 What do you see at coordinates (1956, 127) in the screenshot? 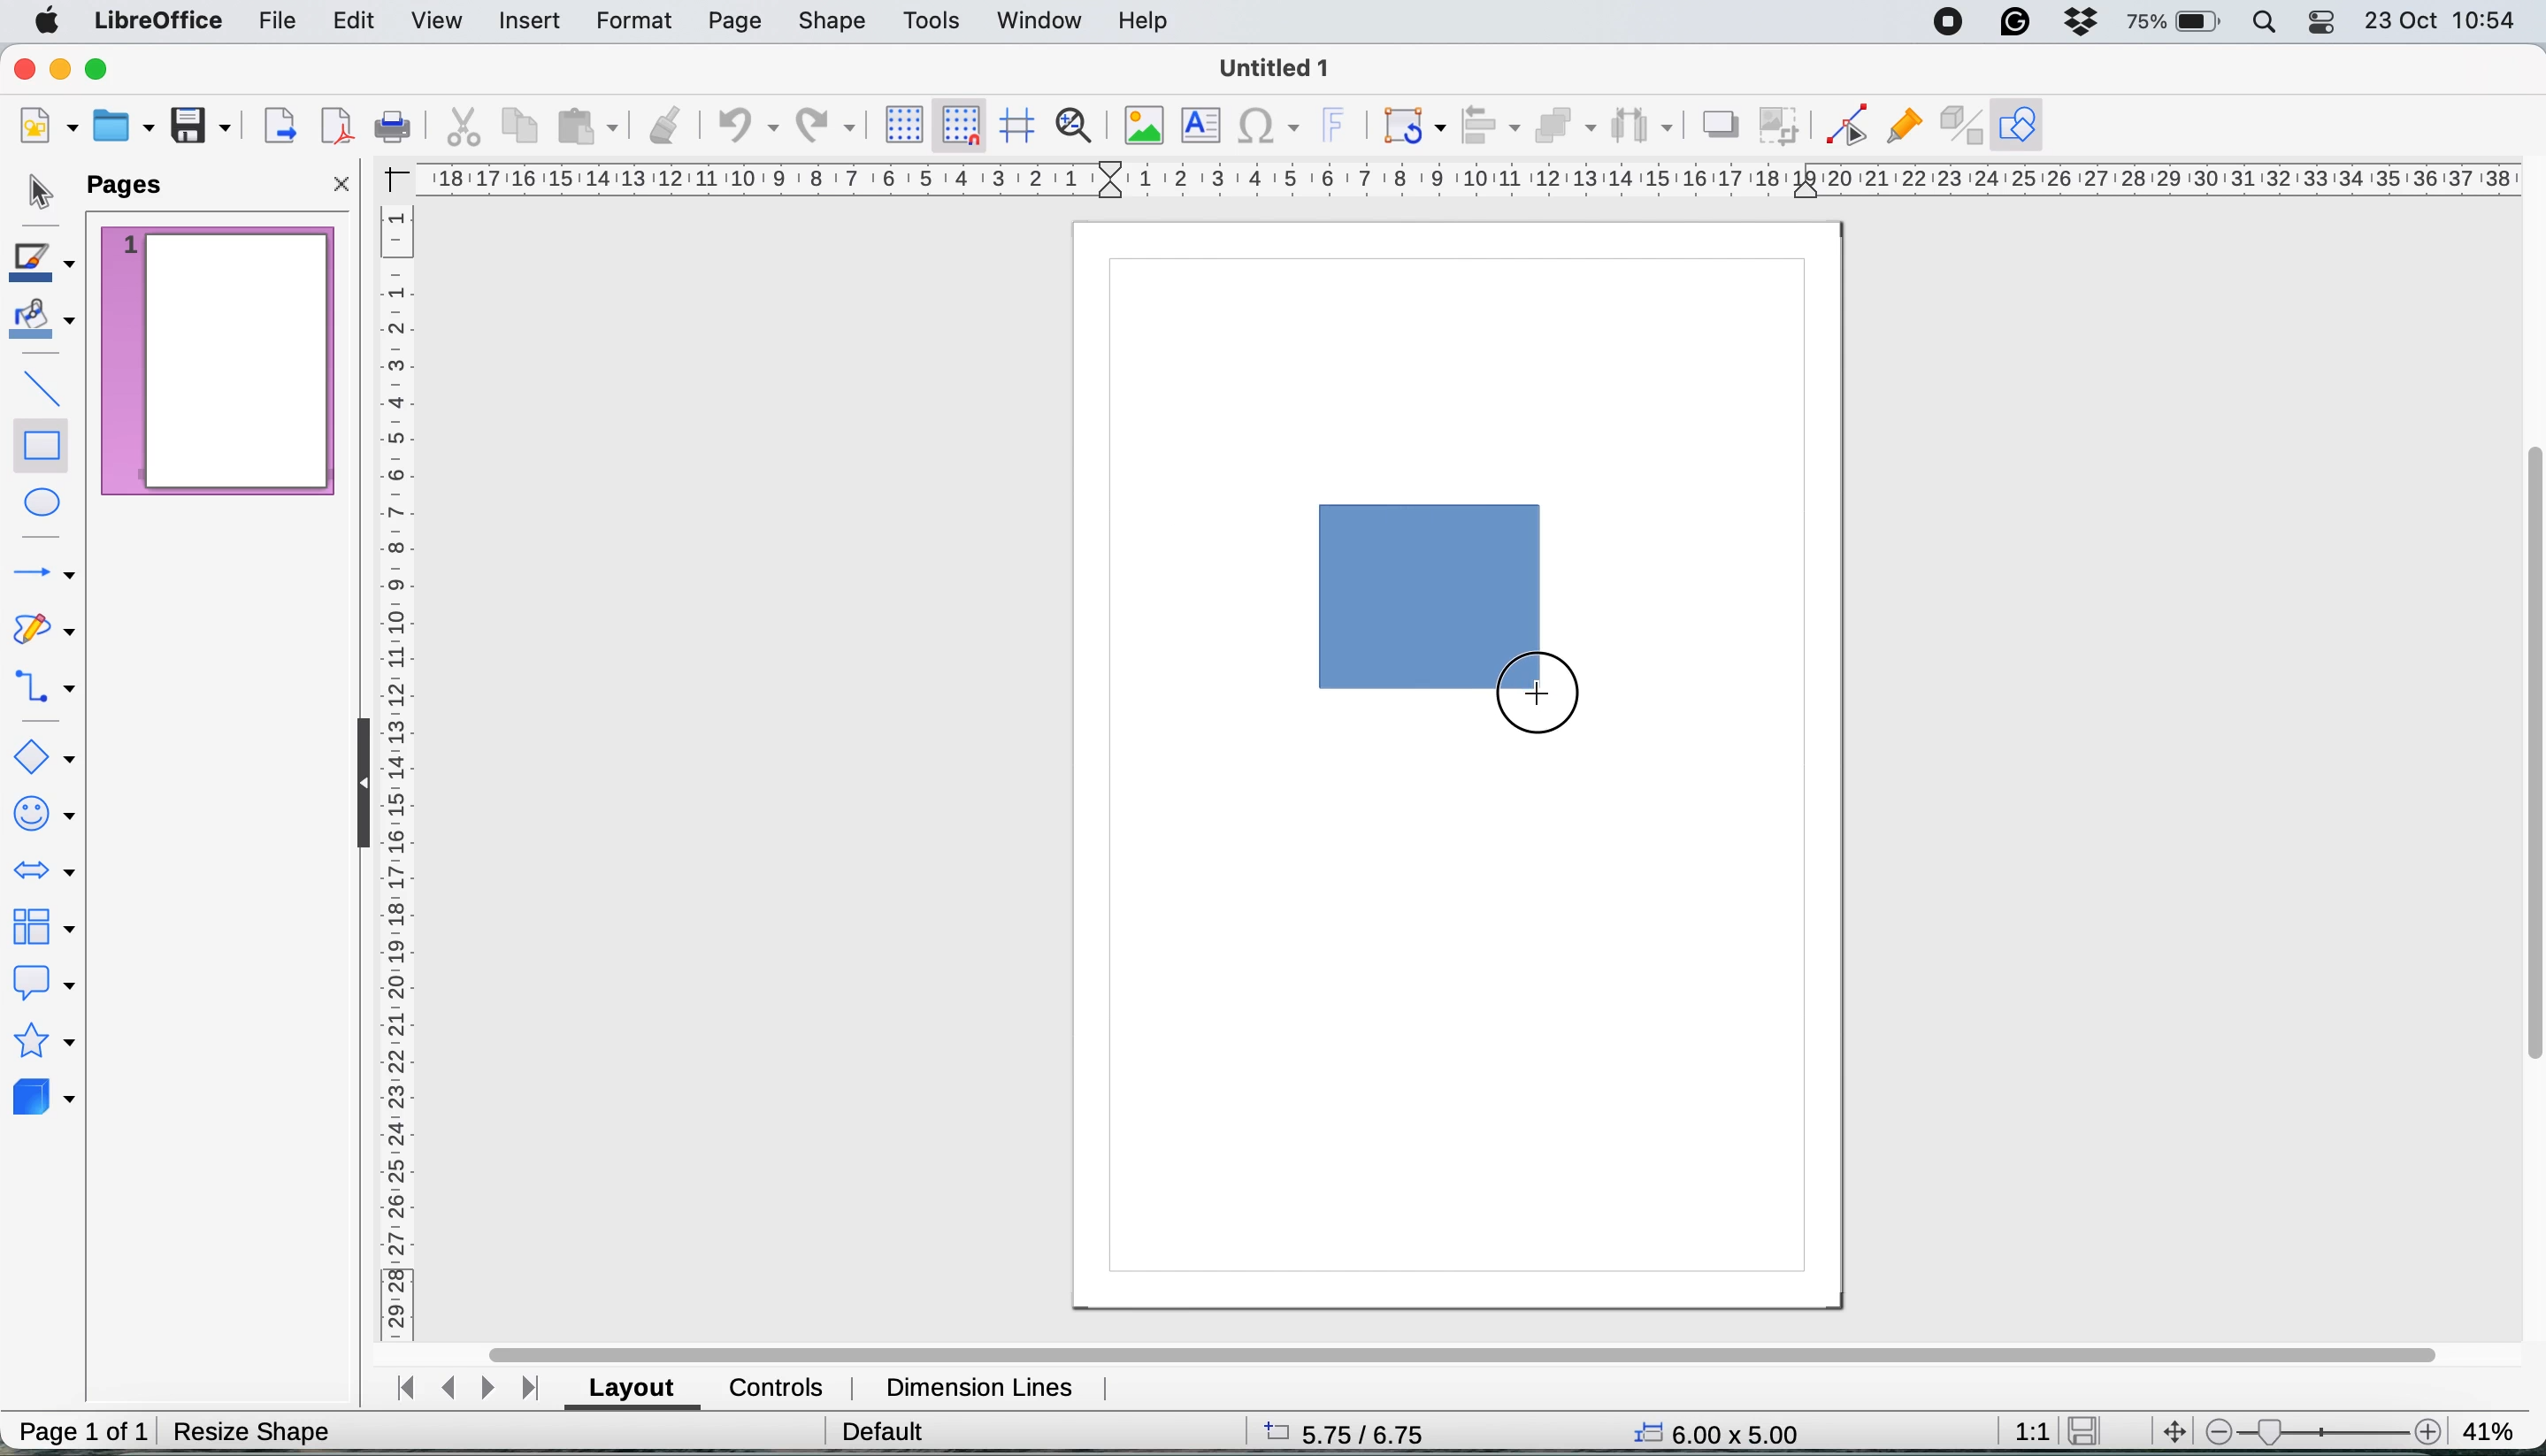
I see `toggle extrusion` at bounding box center [1956, 127].